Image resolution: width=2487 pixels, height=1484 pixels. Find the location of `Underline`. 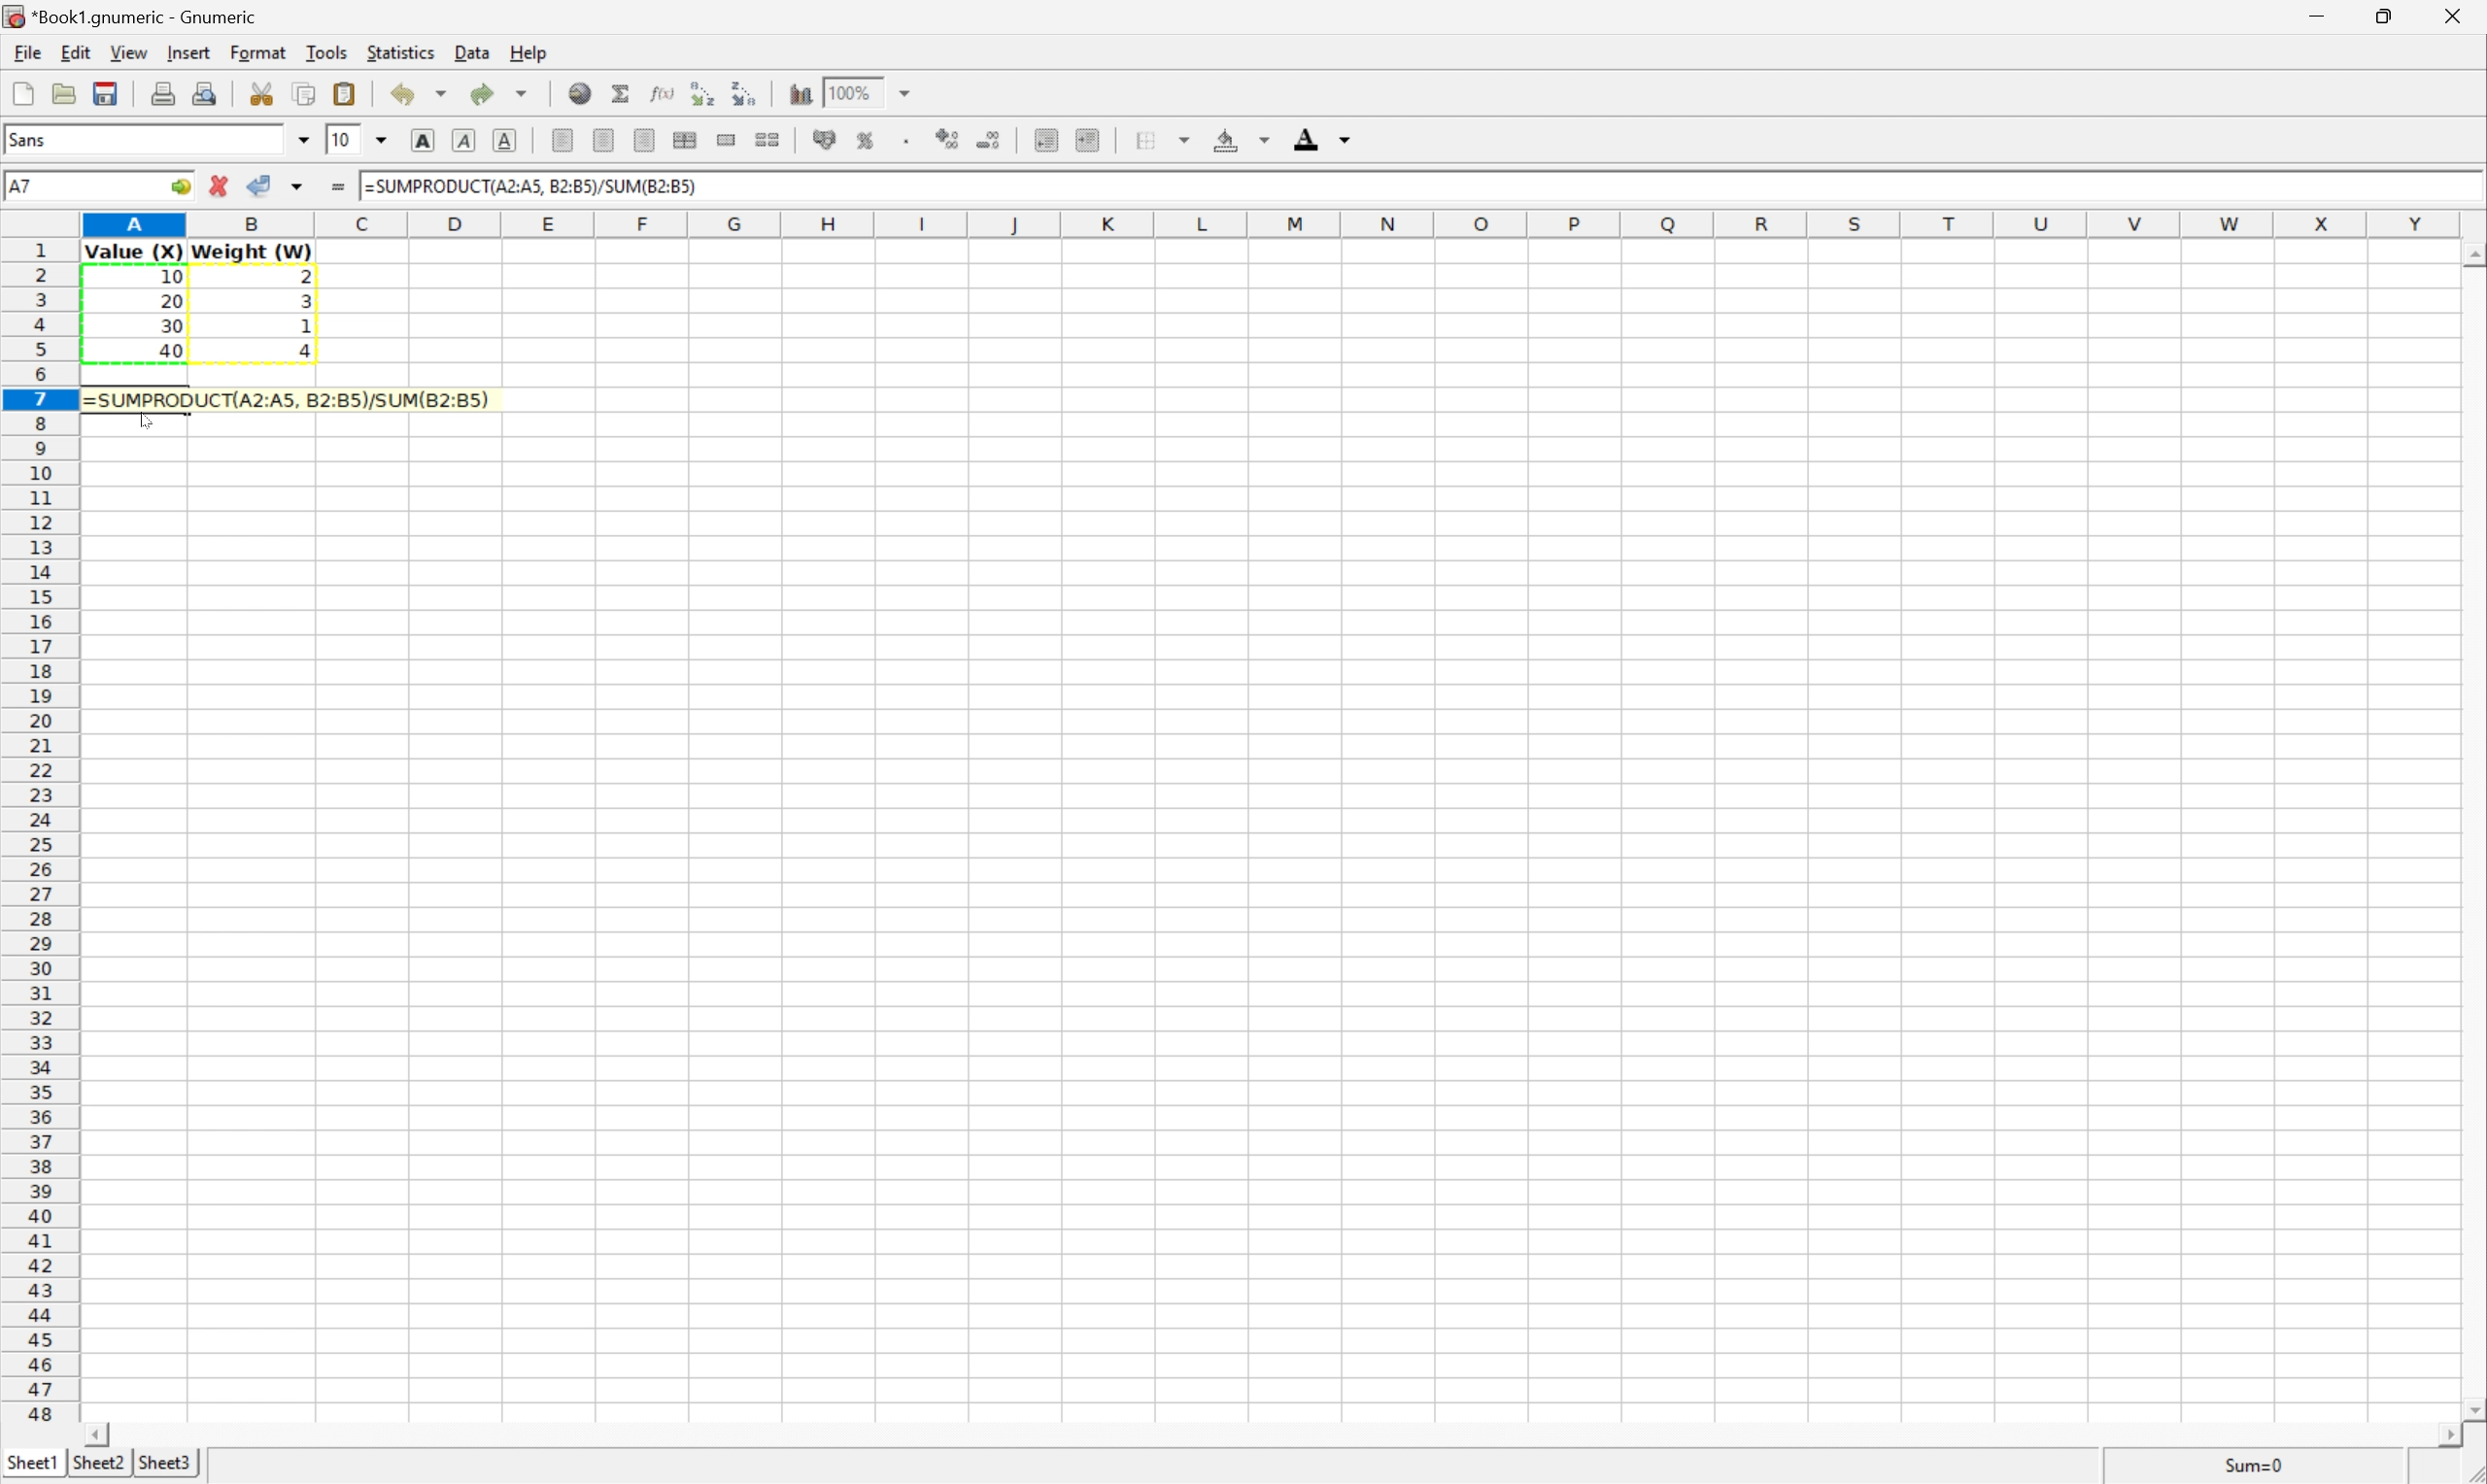

Underline is located at coordinates (508, 142).